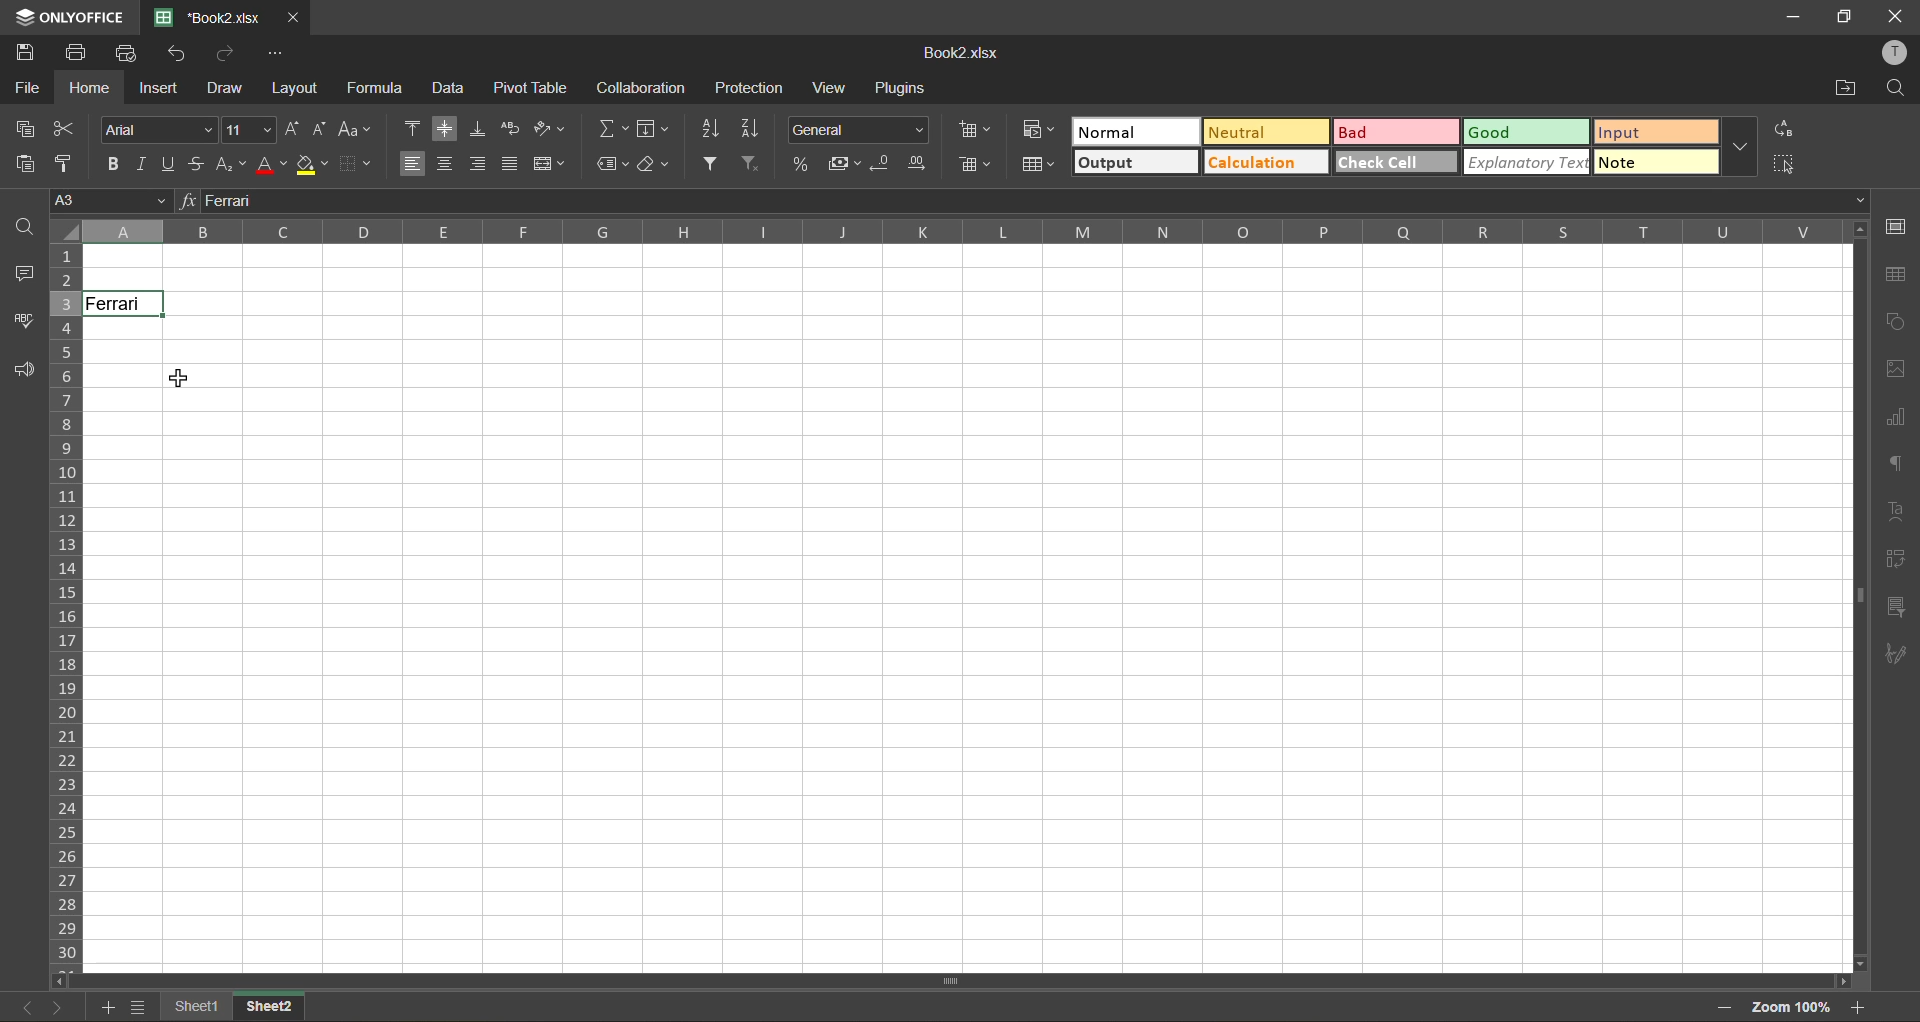 The image size is (1920, 1022). Describe the element at coordinates (294, 128) in the screenshot. I see `increment size` at that location.